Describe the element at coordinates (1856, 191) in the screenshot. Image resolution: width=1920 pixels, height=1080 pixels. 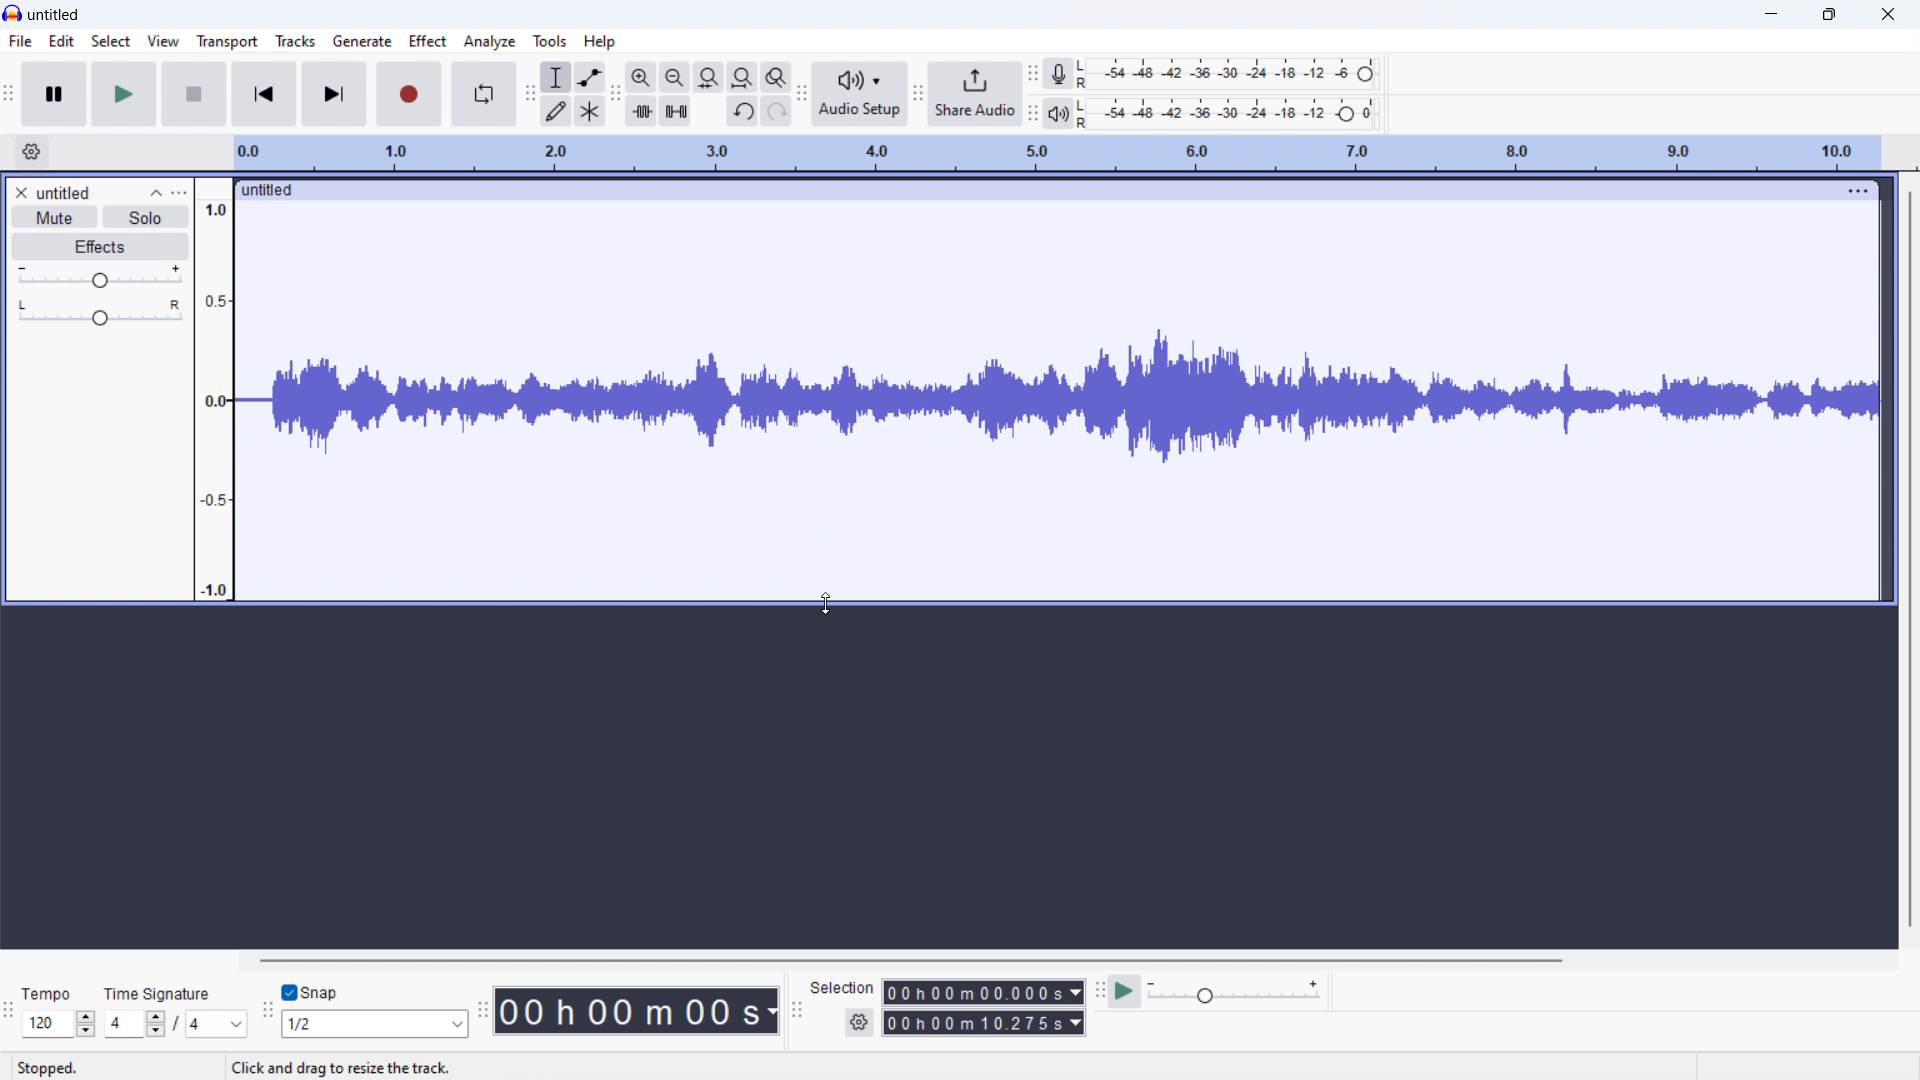
I see `track options` at that location.